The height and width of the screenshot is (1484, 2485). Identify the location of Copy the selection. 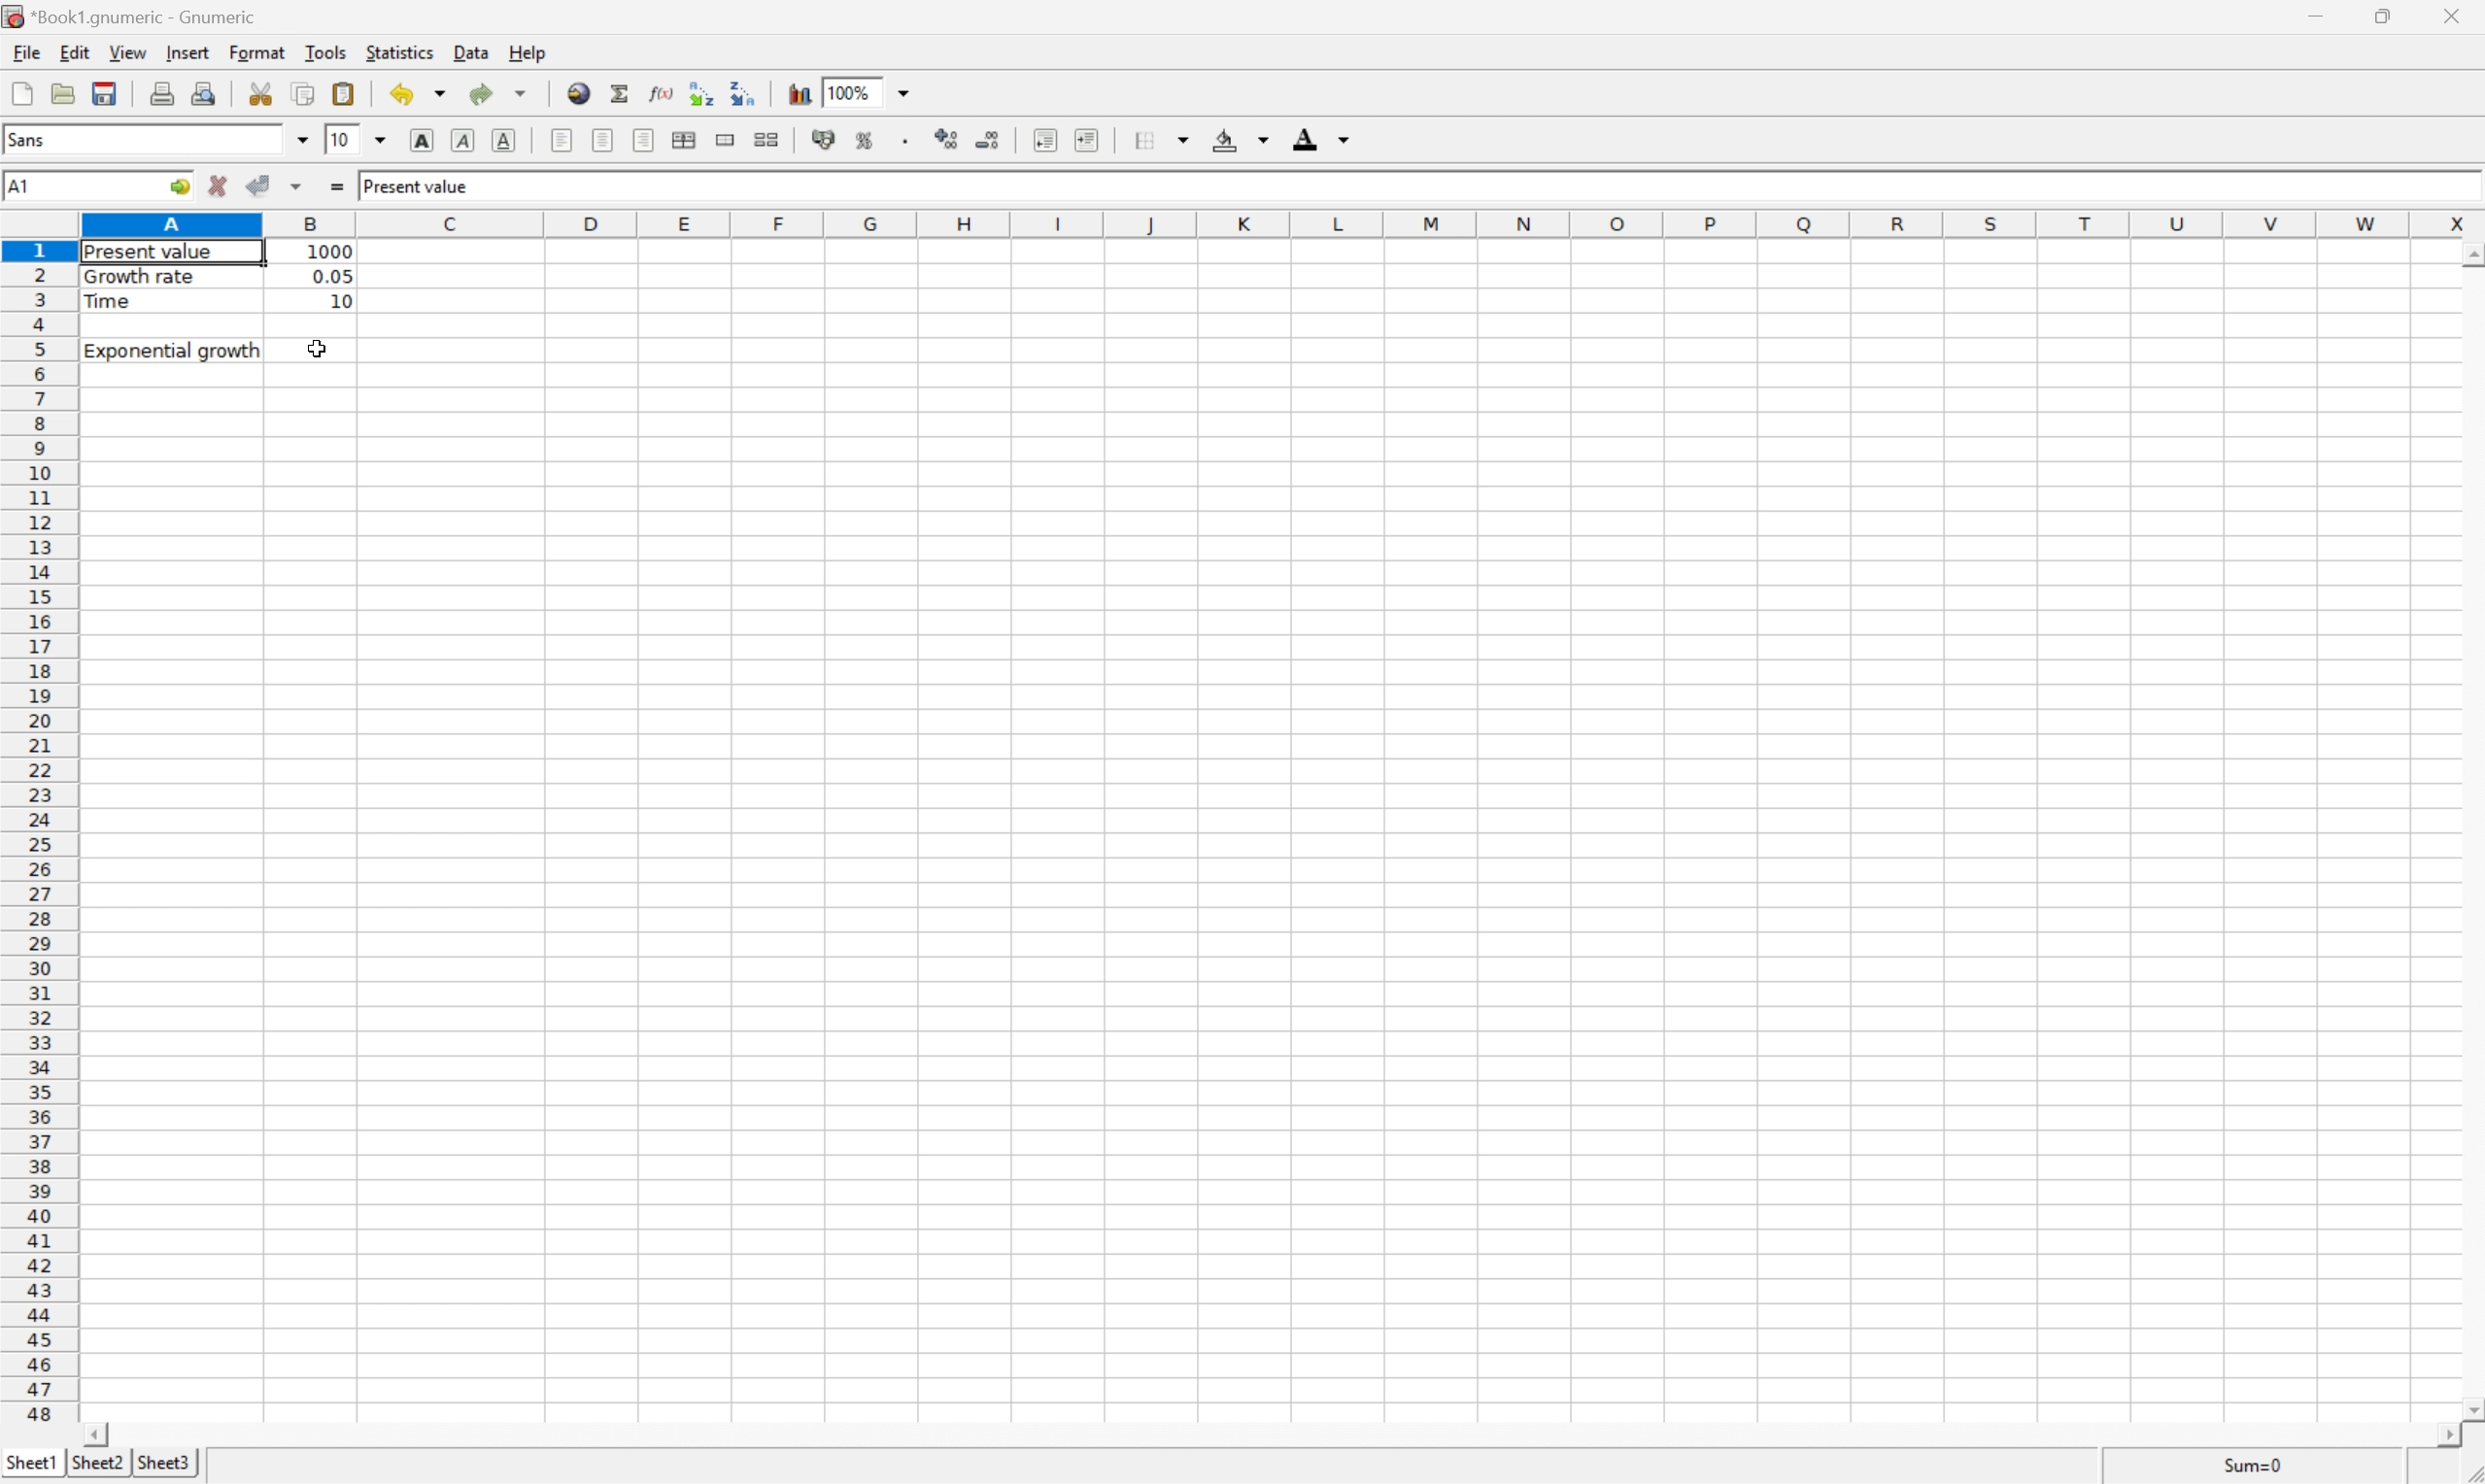
(303, 91).